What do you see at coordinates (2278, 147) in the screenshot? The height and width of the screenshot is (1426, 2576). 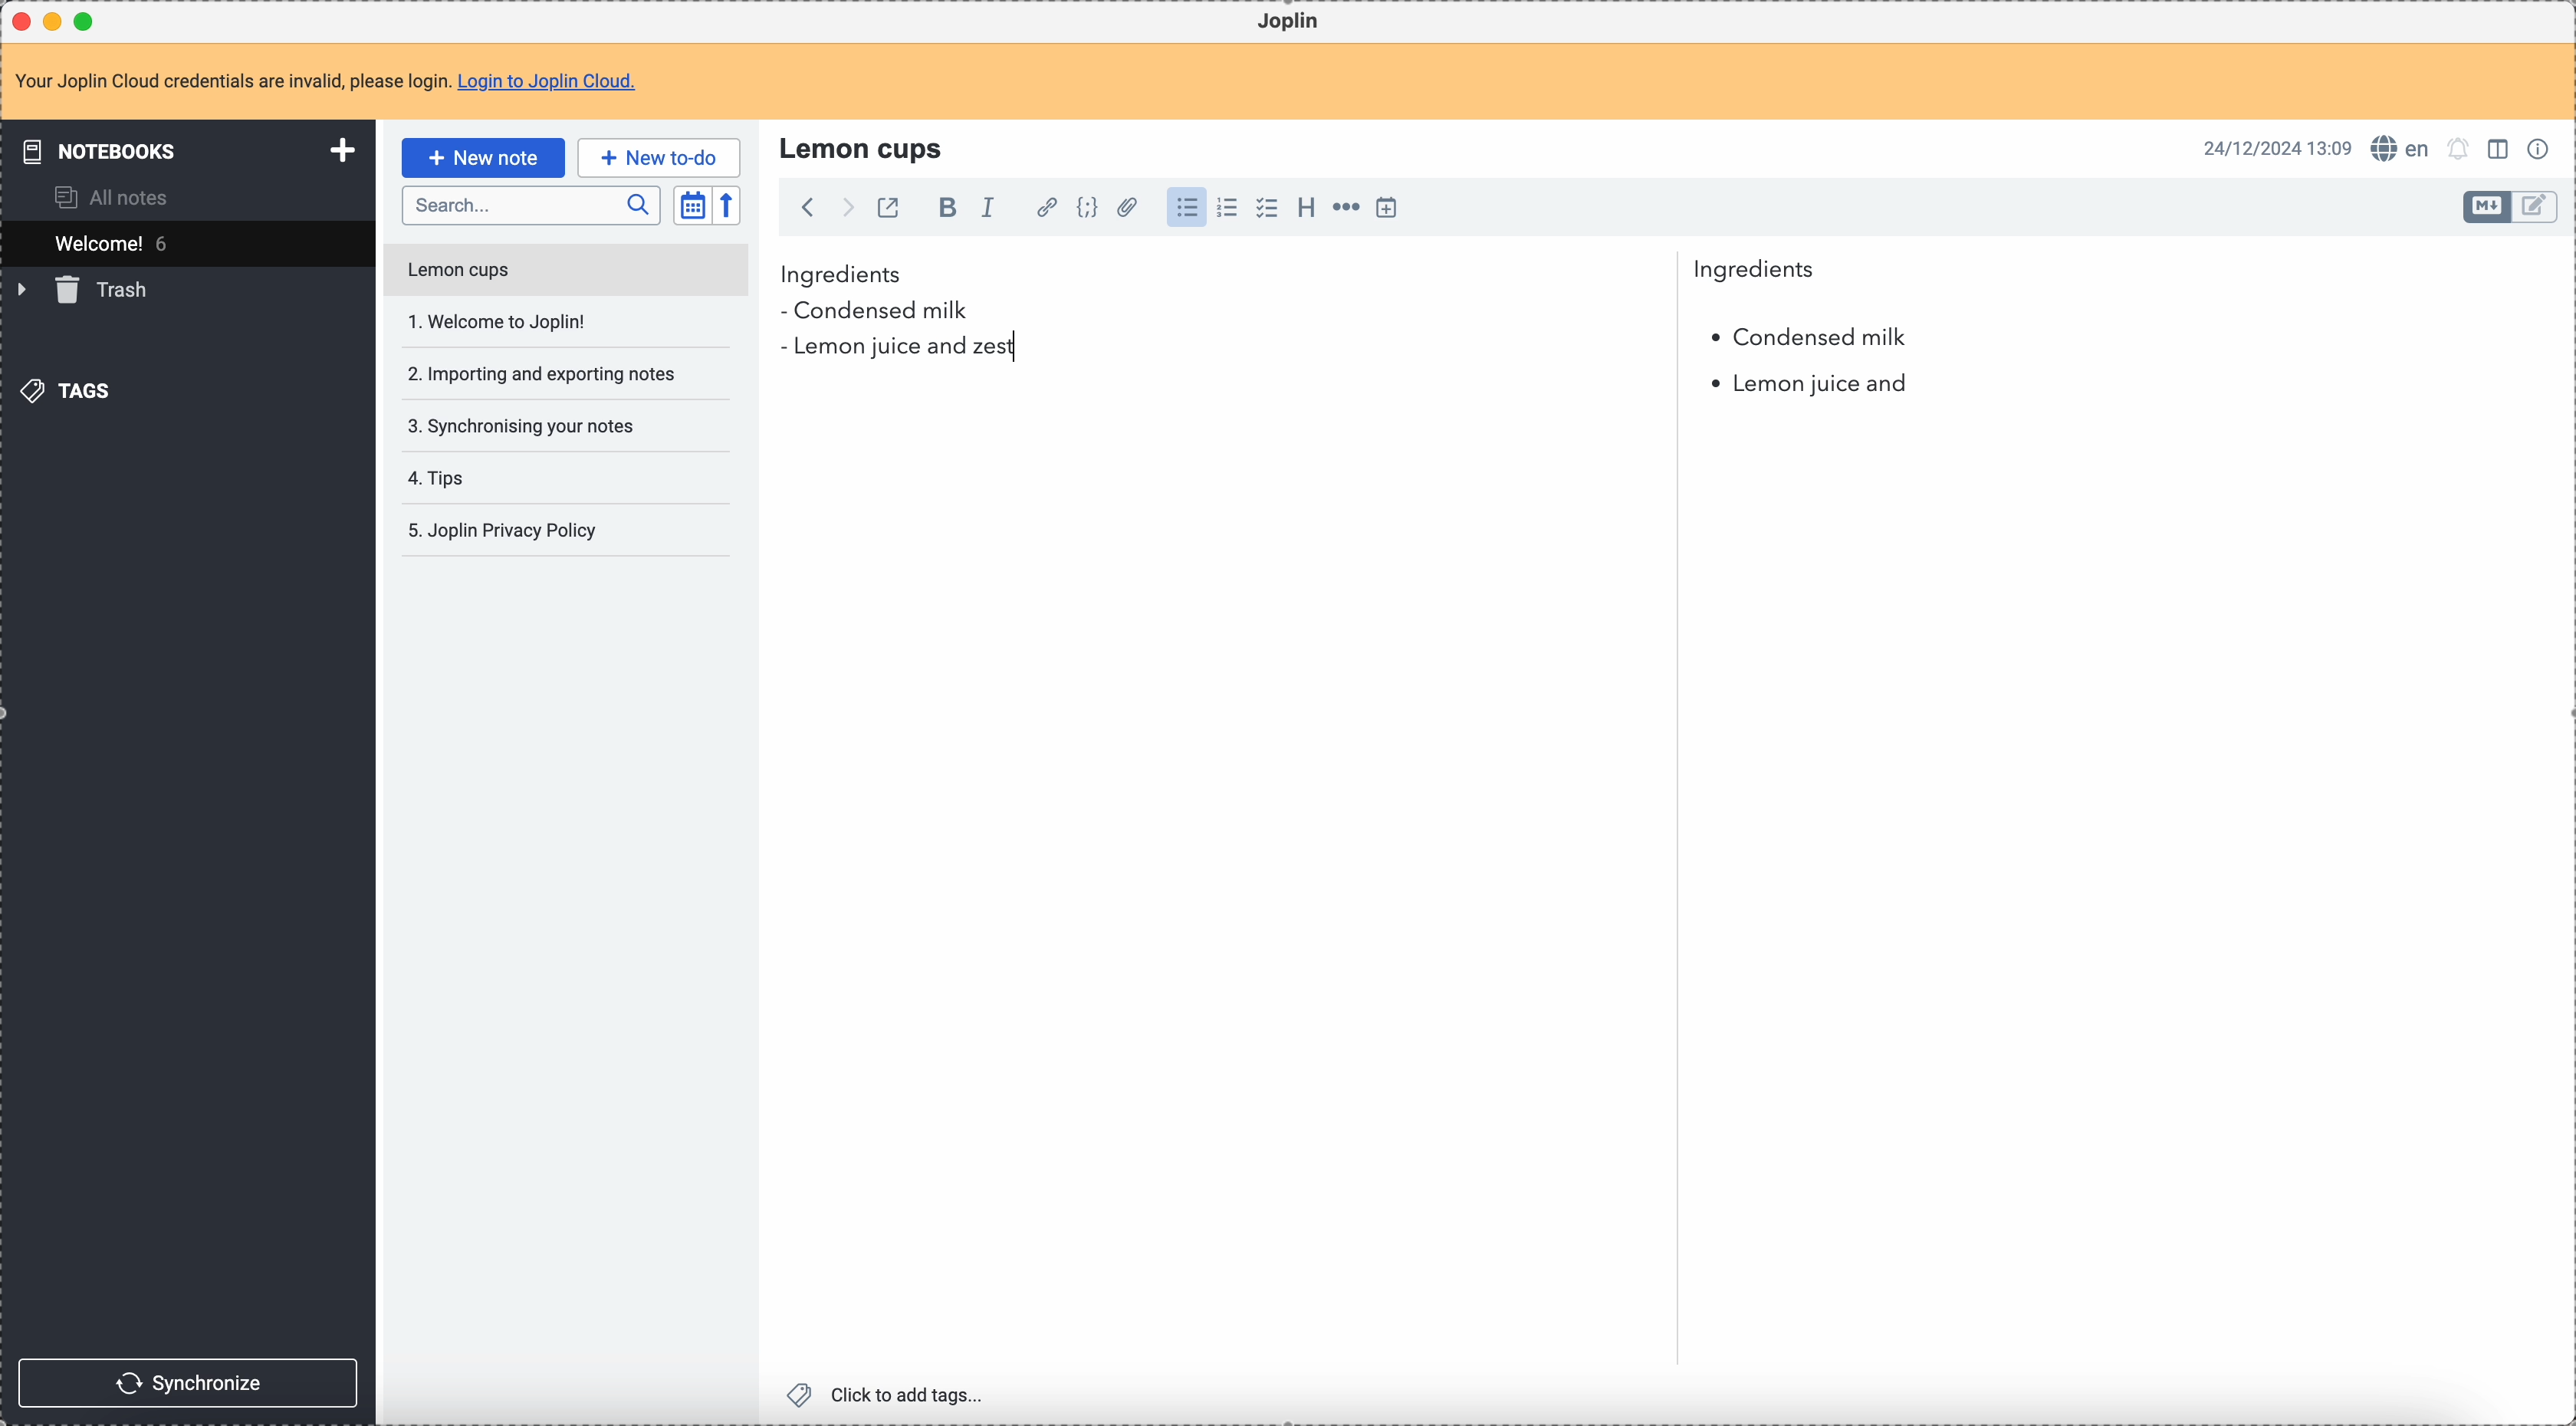 I see `date and hour` at bounding box center [2278, 147].